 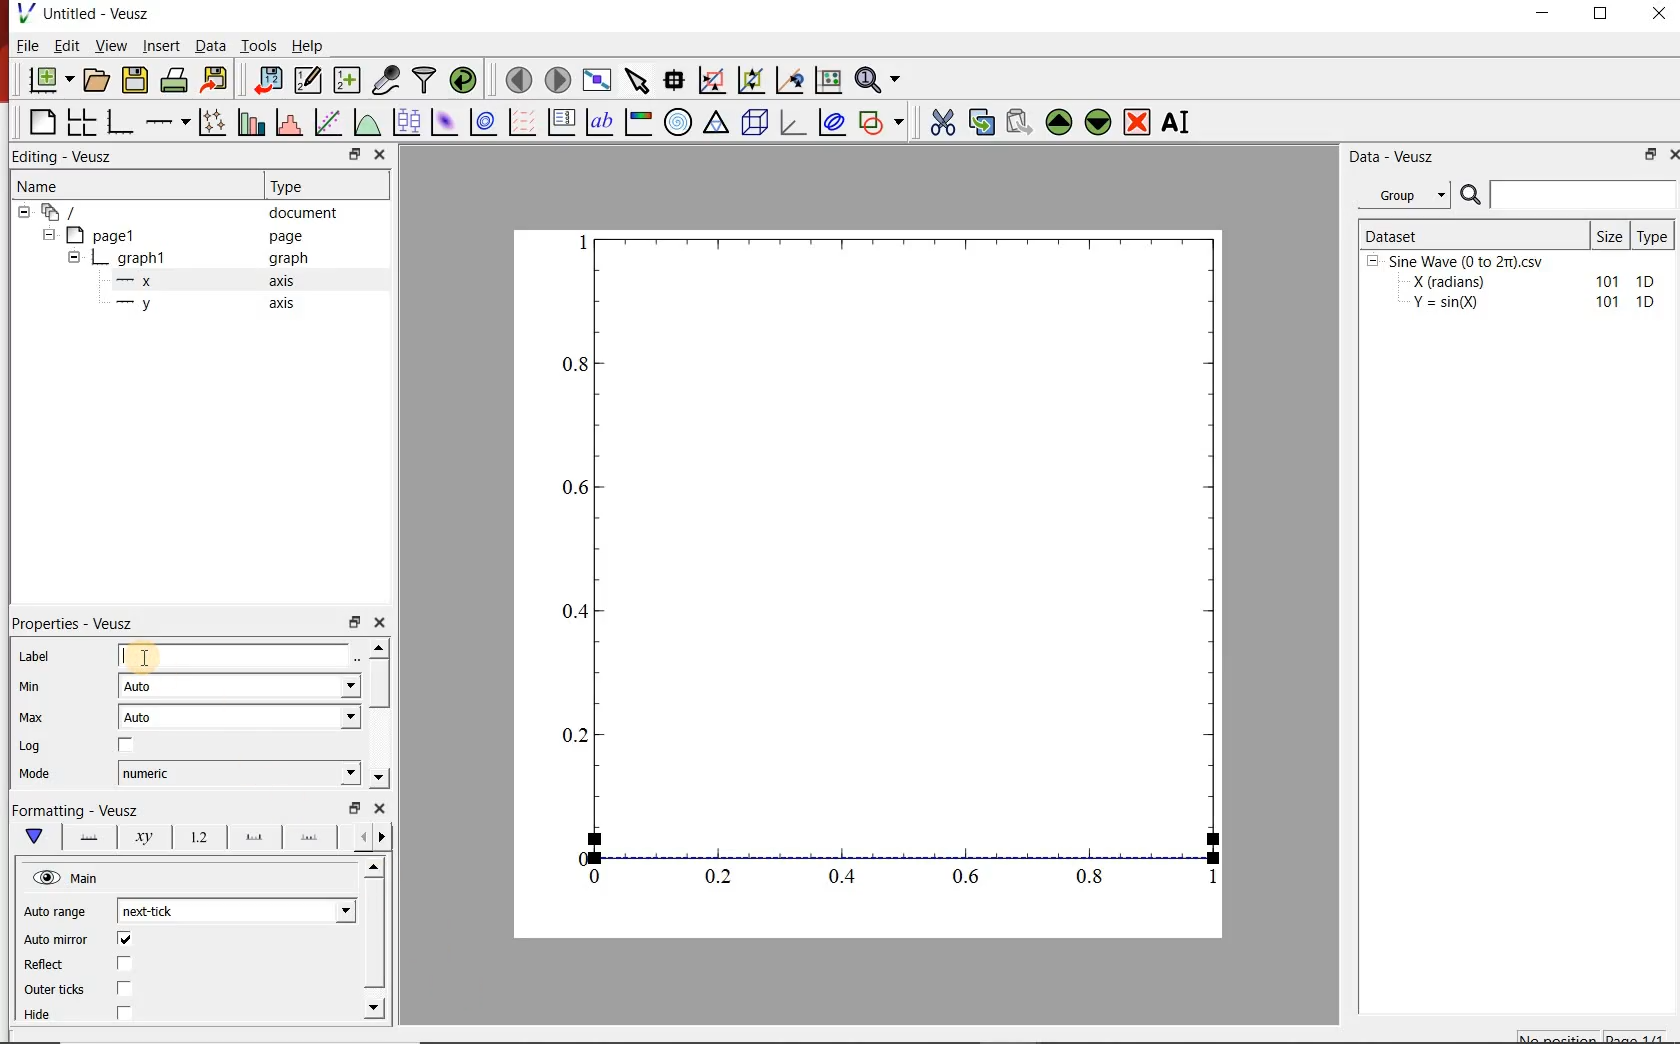 I want to click on add a shape to the plot, so click(x=885, y=121).